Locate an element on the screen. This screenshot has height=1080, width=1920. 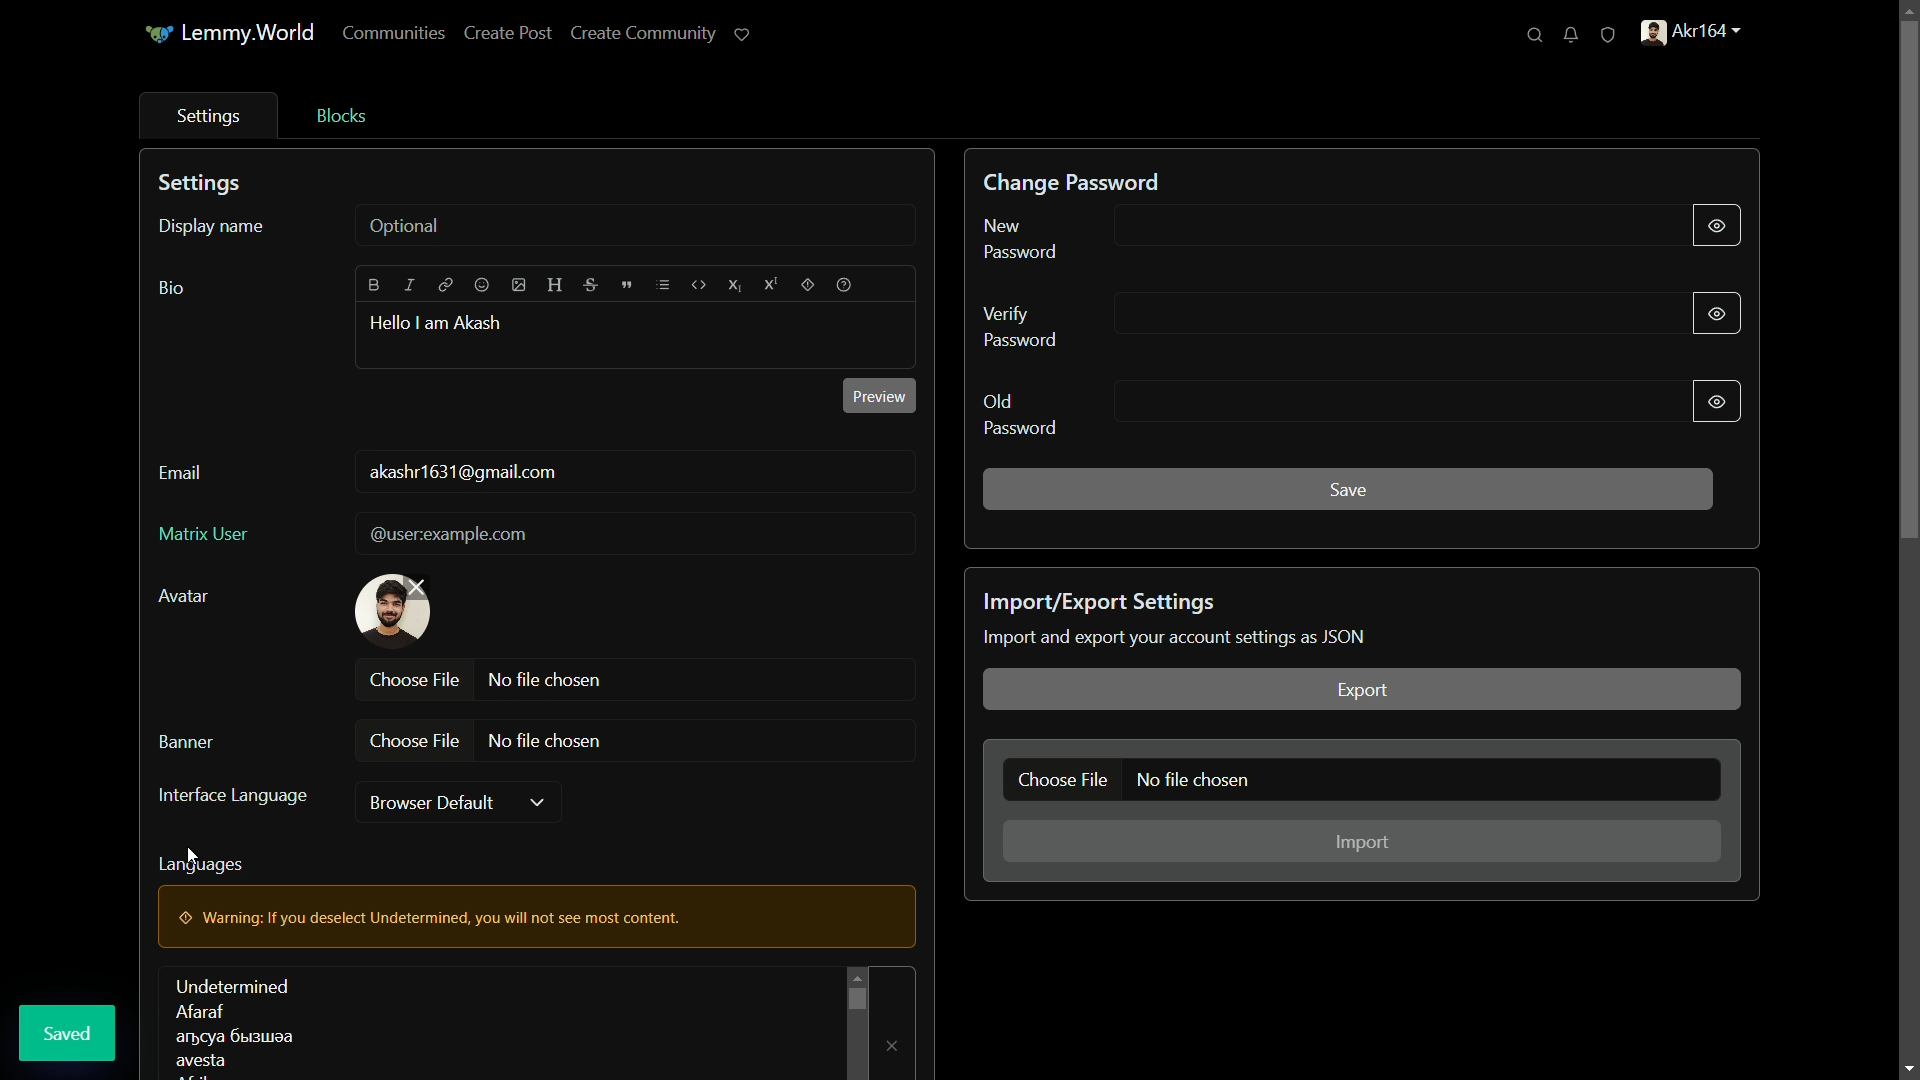
user mail is located at coordinates (463, 474).